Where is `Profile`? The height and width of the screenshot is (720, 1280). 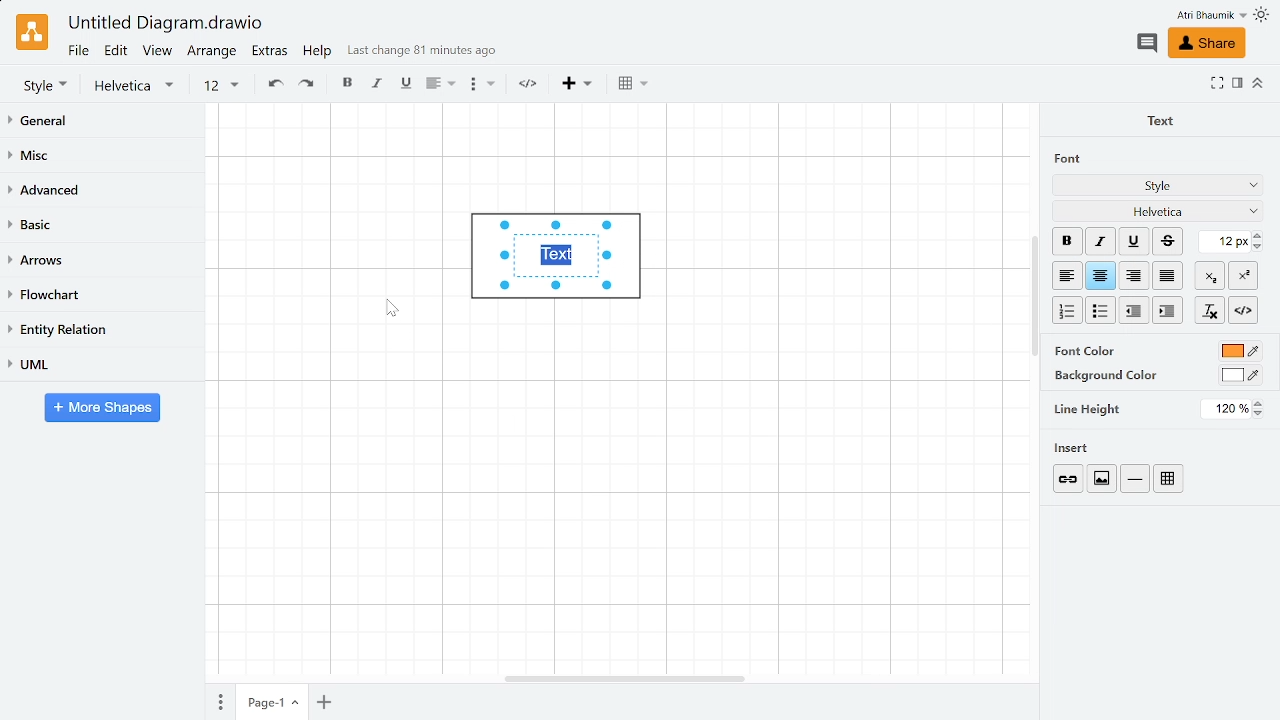
Profile is located at coordinates (1198, 15).